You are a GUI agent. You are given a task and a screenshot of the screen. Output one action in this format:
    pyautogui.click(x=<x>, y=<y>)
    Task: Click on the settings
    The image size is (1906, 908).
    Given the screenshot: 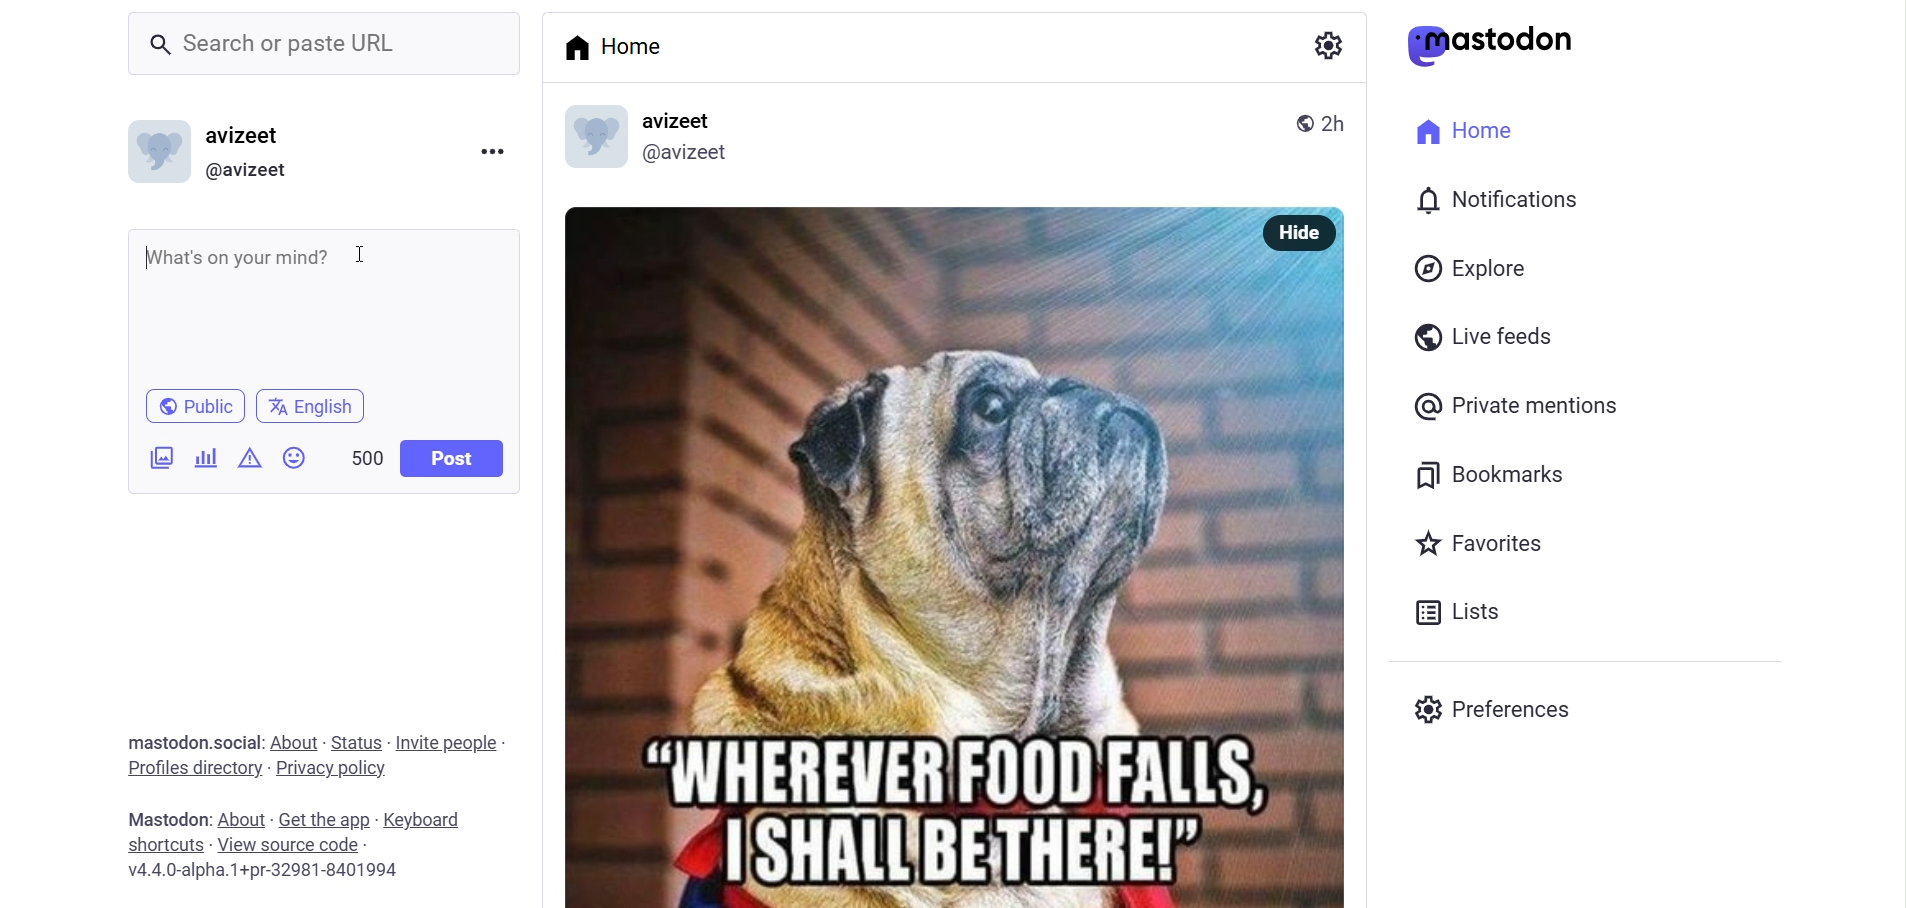 What is the action you would take?
    pyautogui.click(x=1325, y=53)
    